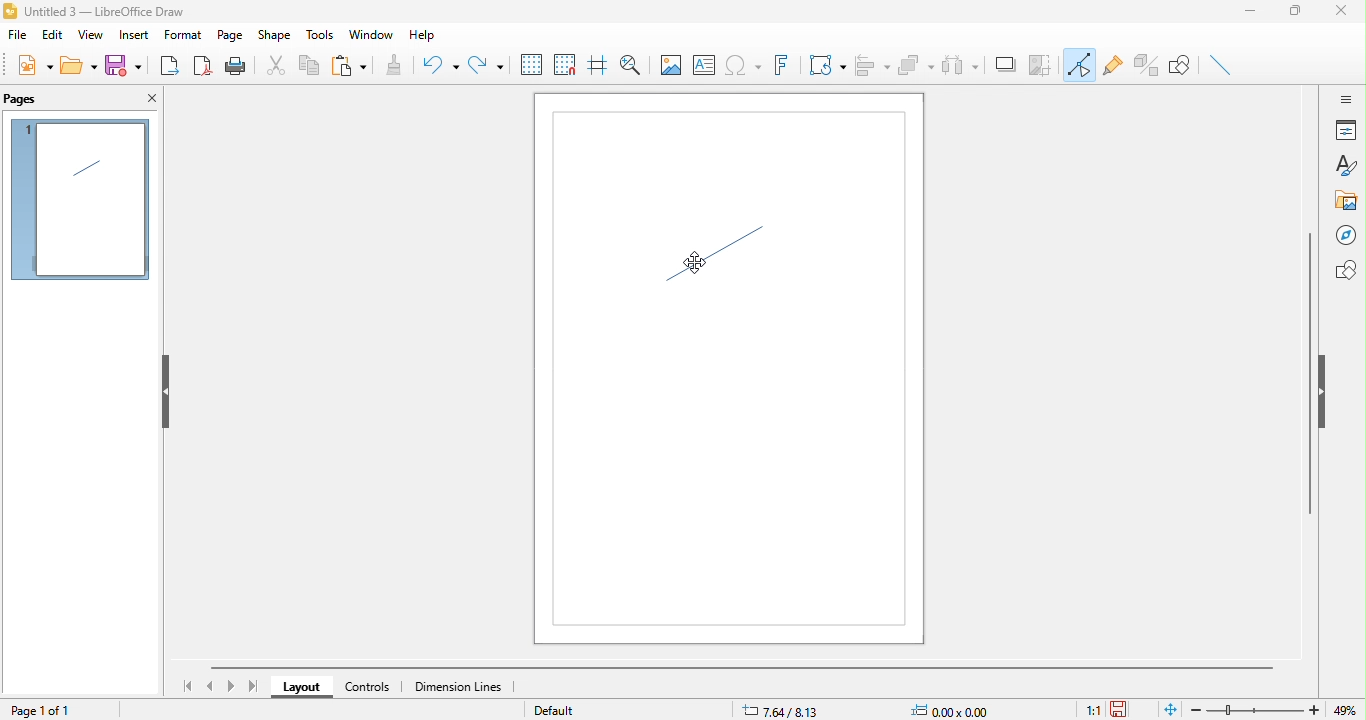 Image resolution: width=1366 pixels, height=720 pixels. Describe the element at coordinates (421, 37) in the screenshot. I see `help` at that location.